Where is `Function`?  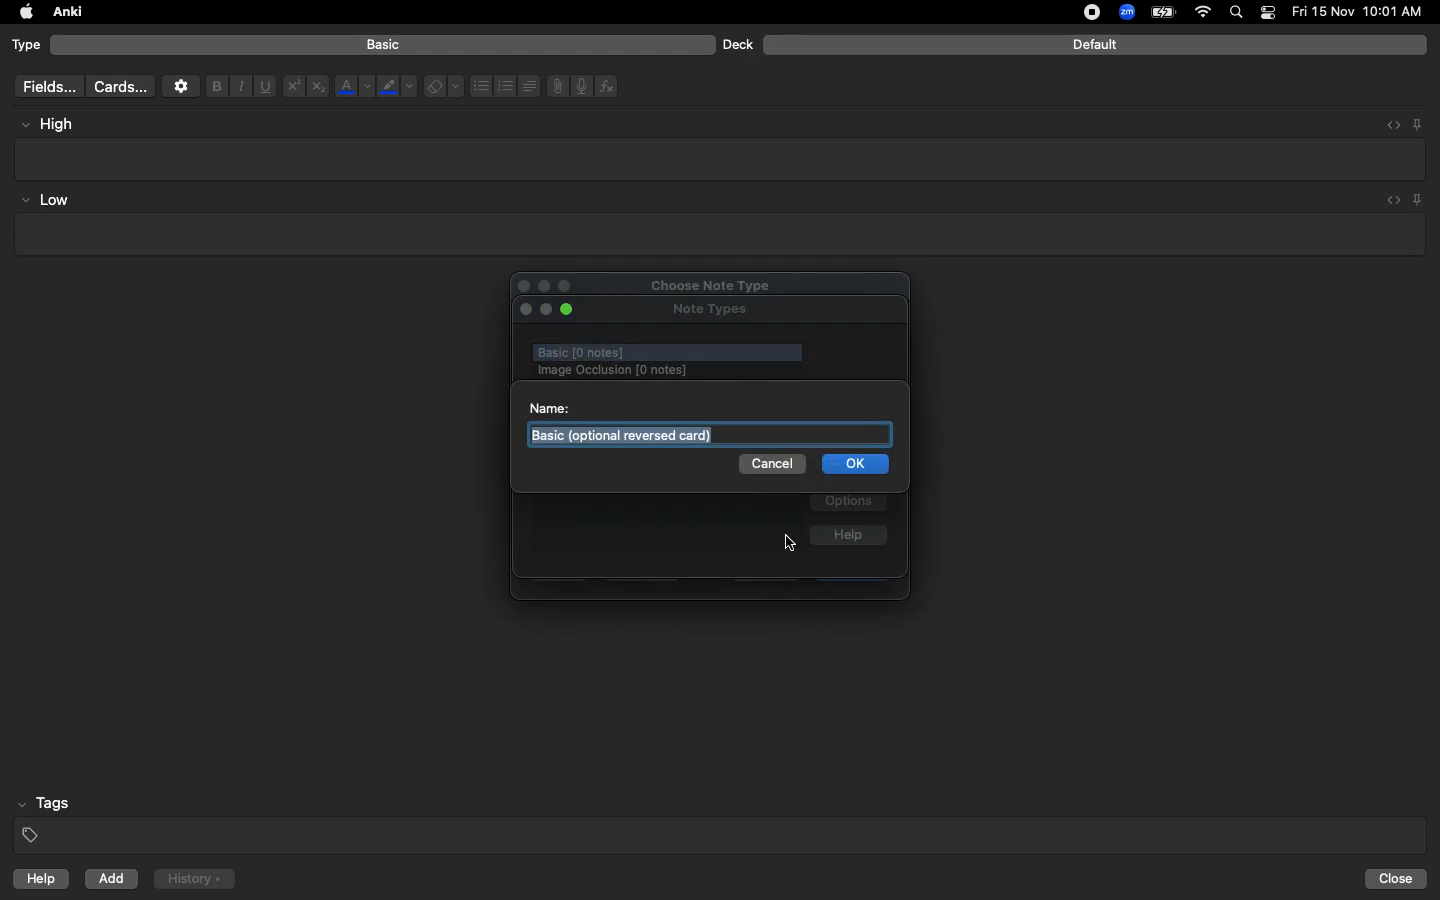
Function is located at coordinates (608, 86).